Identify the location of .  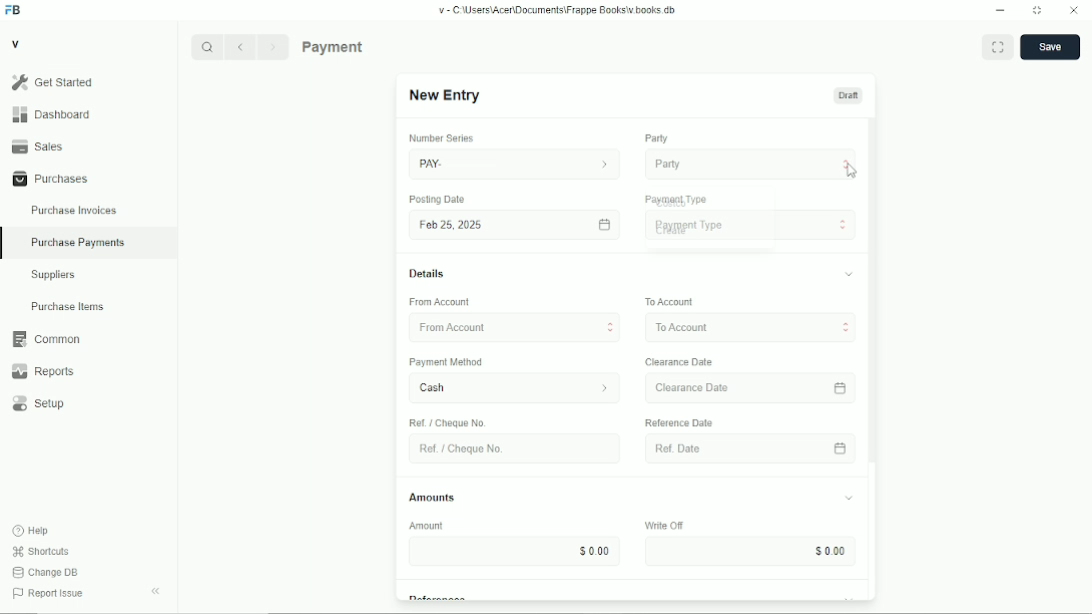
(748, 552).